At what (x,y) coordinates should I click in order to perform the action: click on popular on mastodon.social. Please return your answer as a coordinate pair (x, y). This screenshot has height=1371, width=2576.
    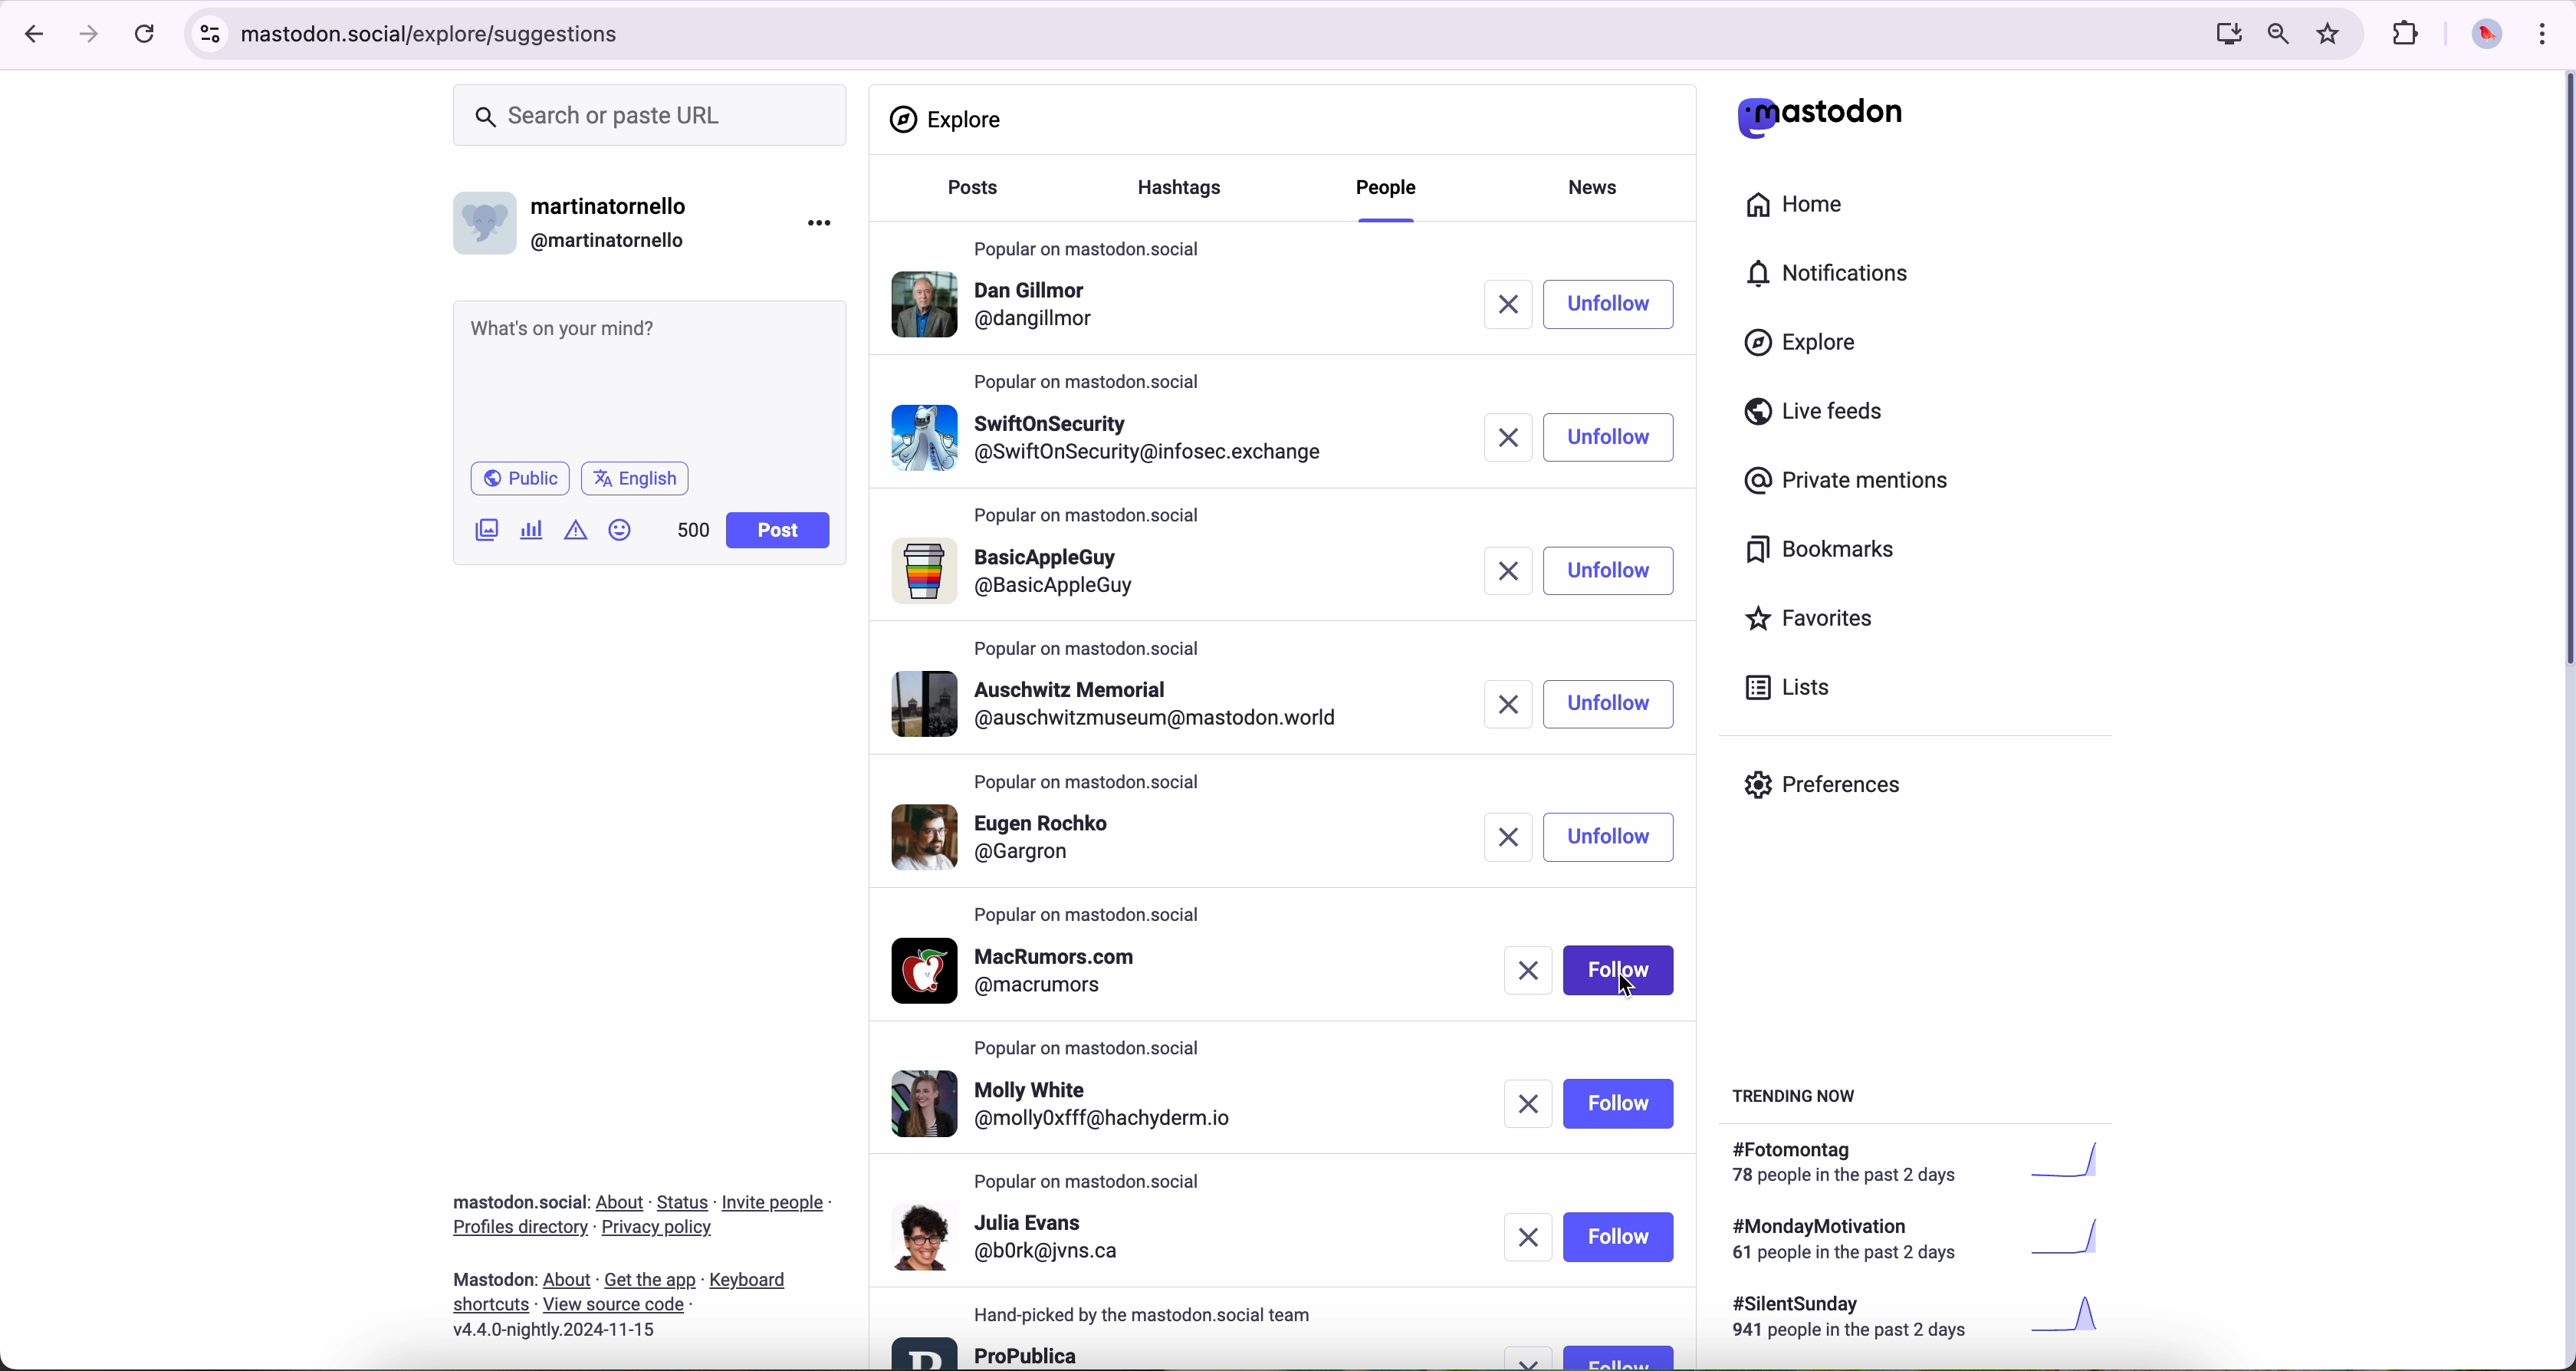
    Looking at the image, I should click on (1085, 778).